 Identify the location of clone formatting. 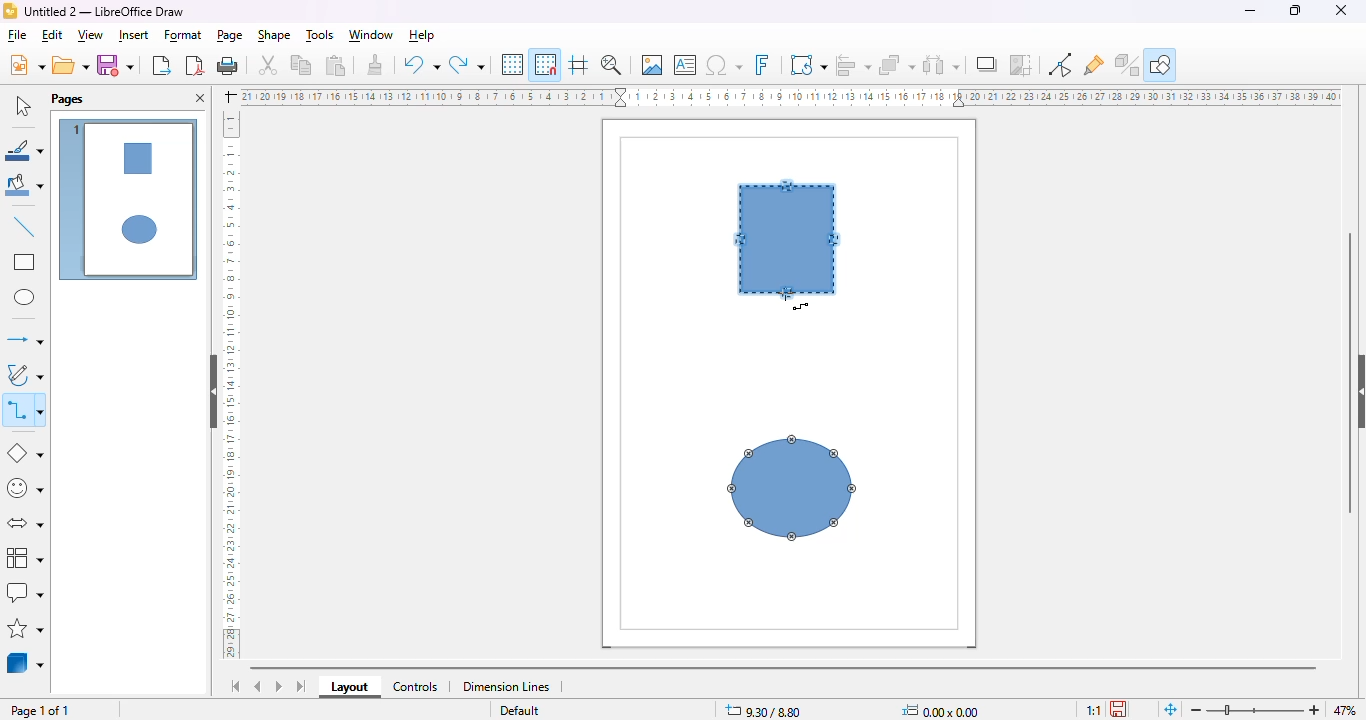
(375, 65).